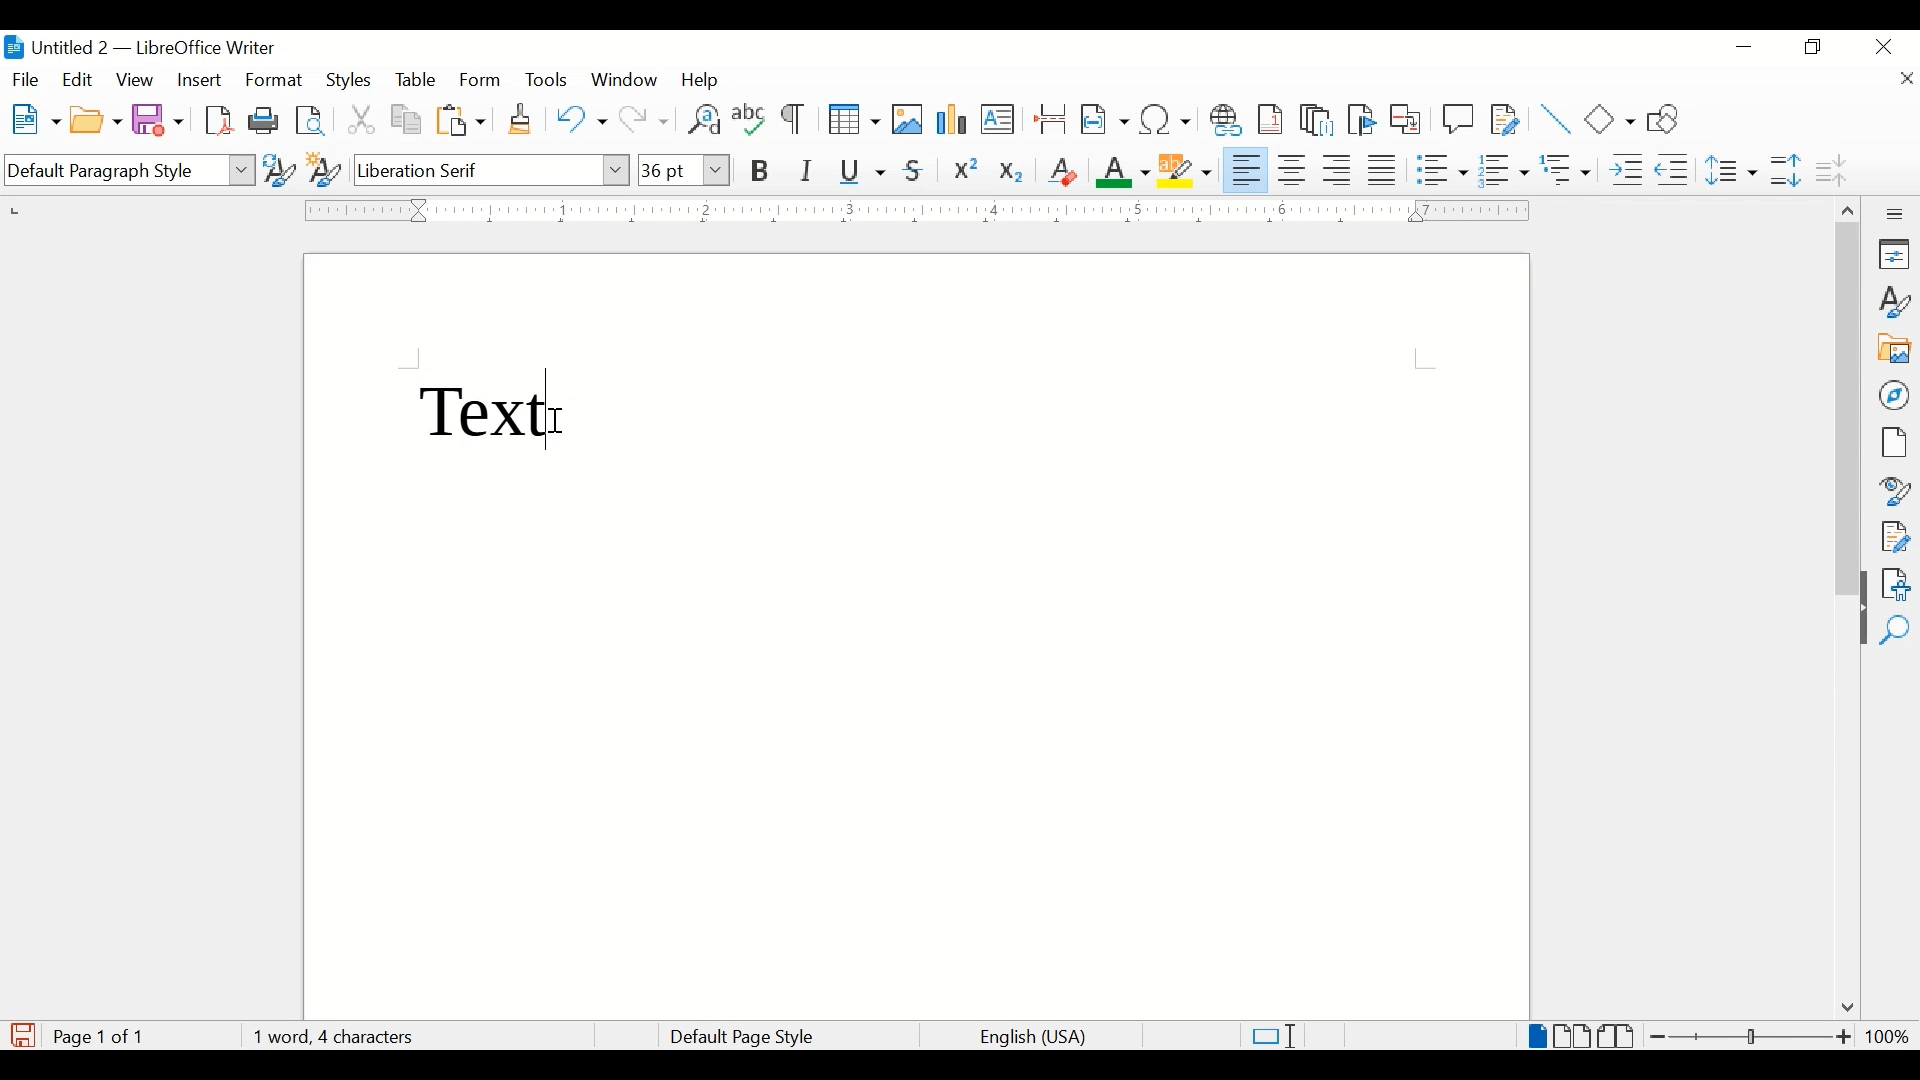 This screenshot has height=1080, width=1920. What do you see at coordinates (1035, 1038) in the screenshot?
I see `language` at bounding box center [1035, 1038].